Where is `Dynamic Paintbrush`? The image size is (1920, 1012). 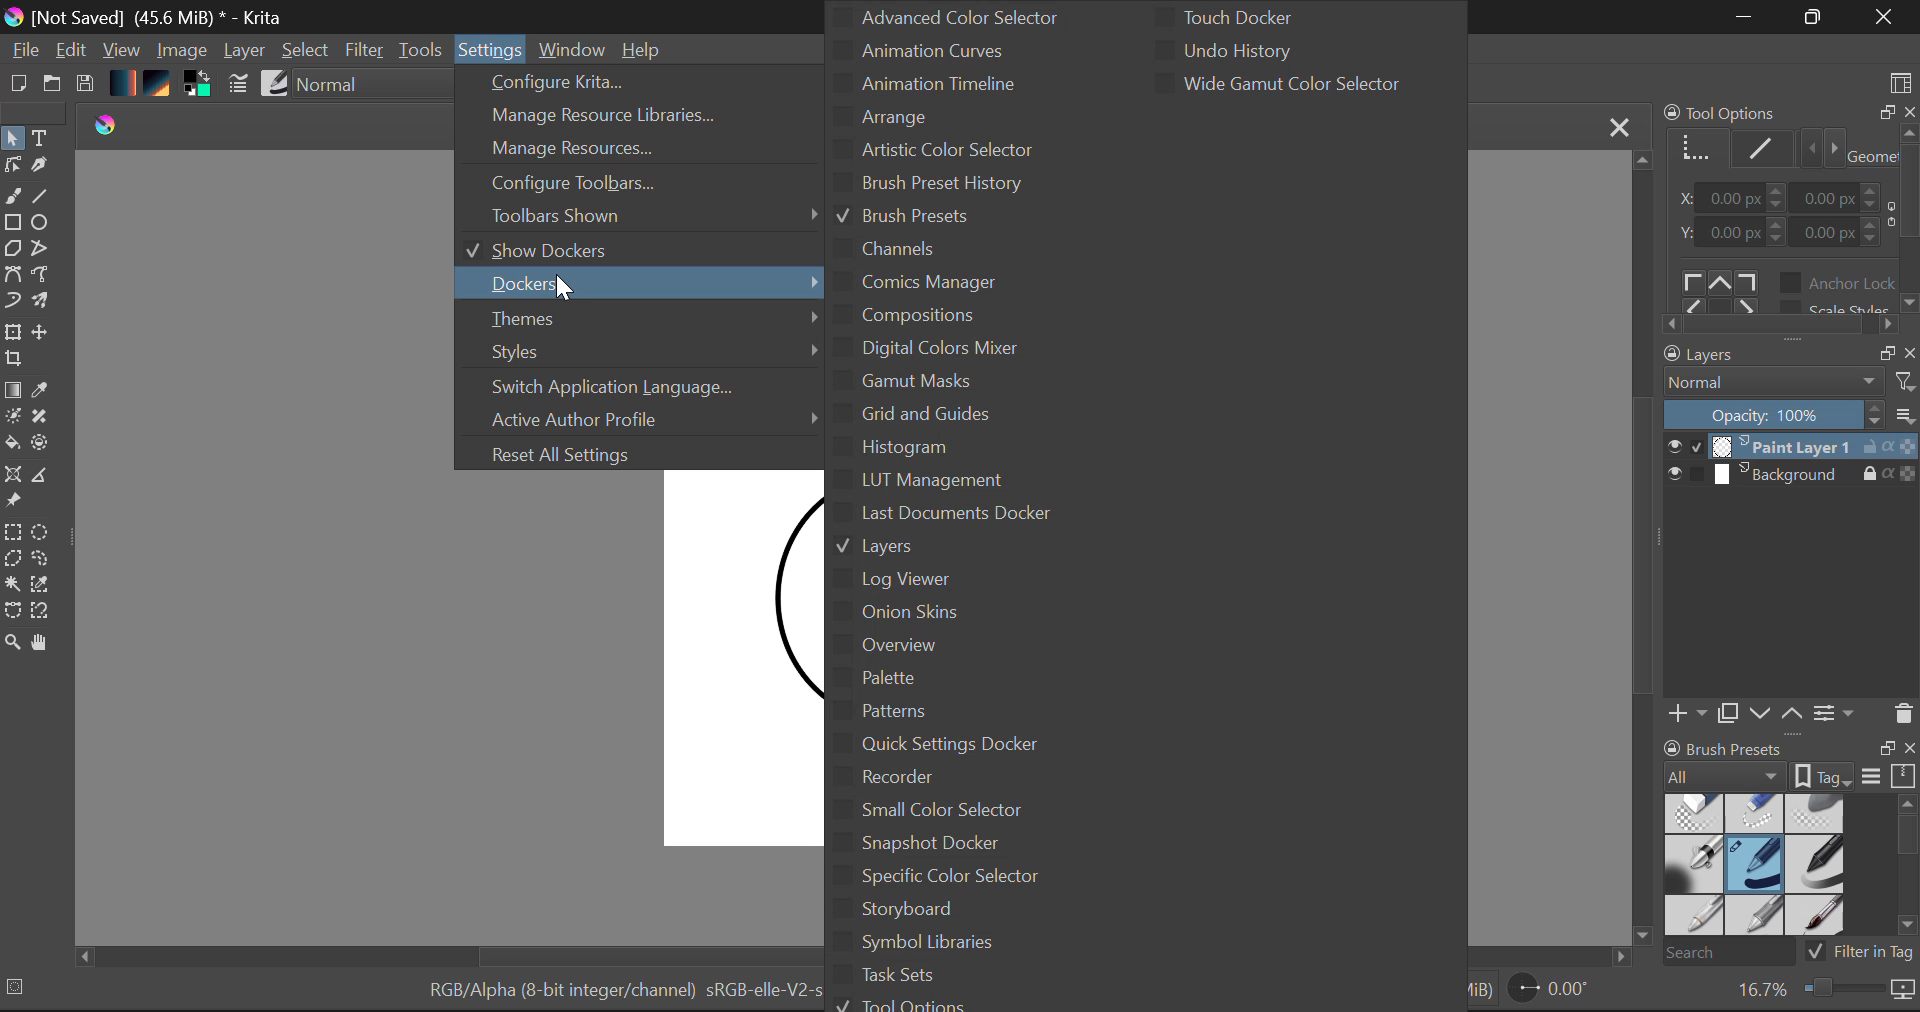
Dynamic Paintbrush is located at coordinates (12, 302).